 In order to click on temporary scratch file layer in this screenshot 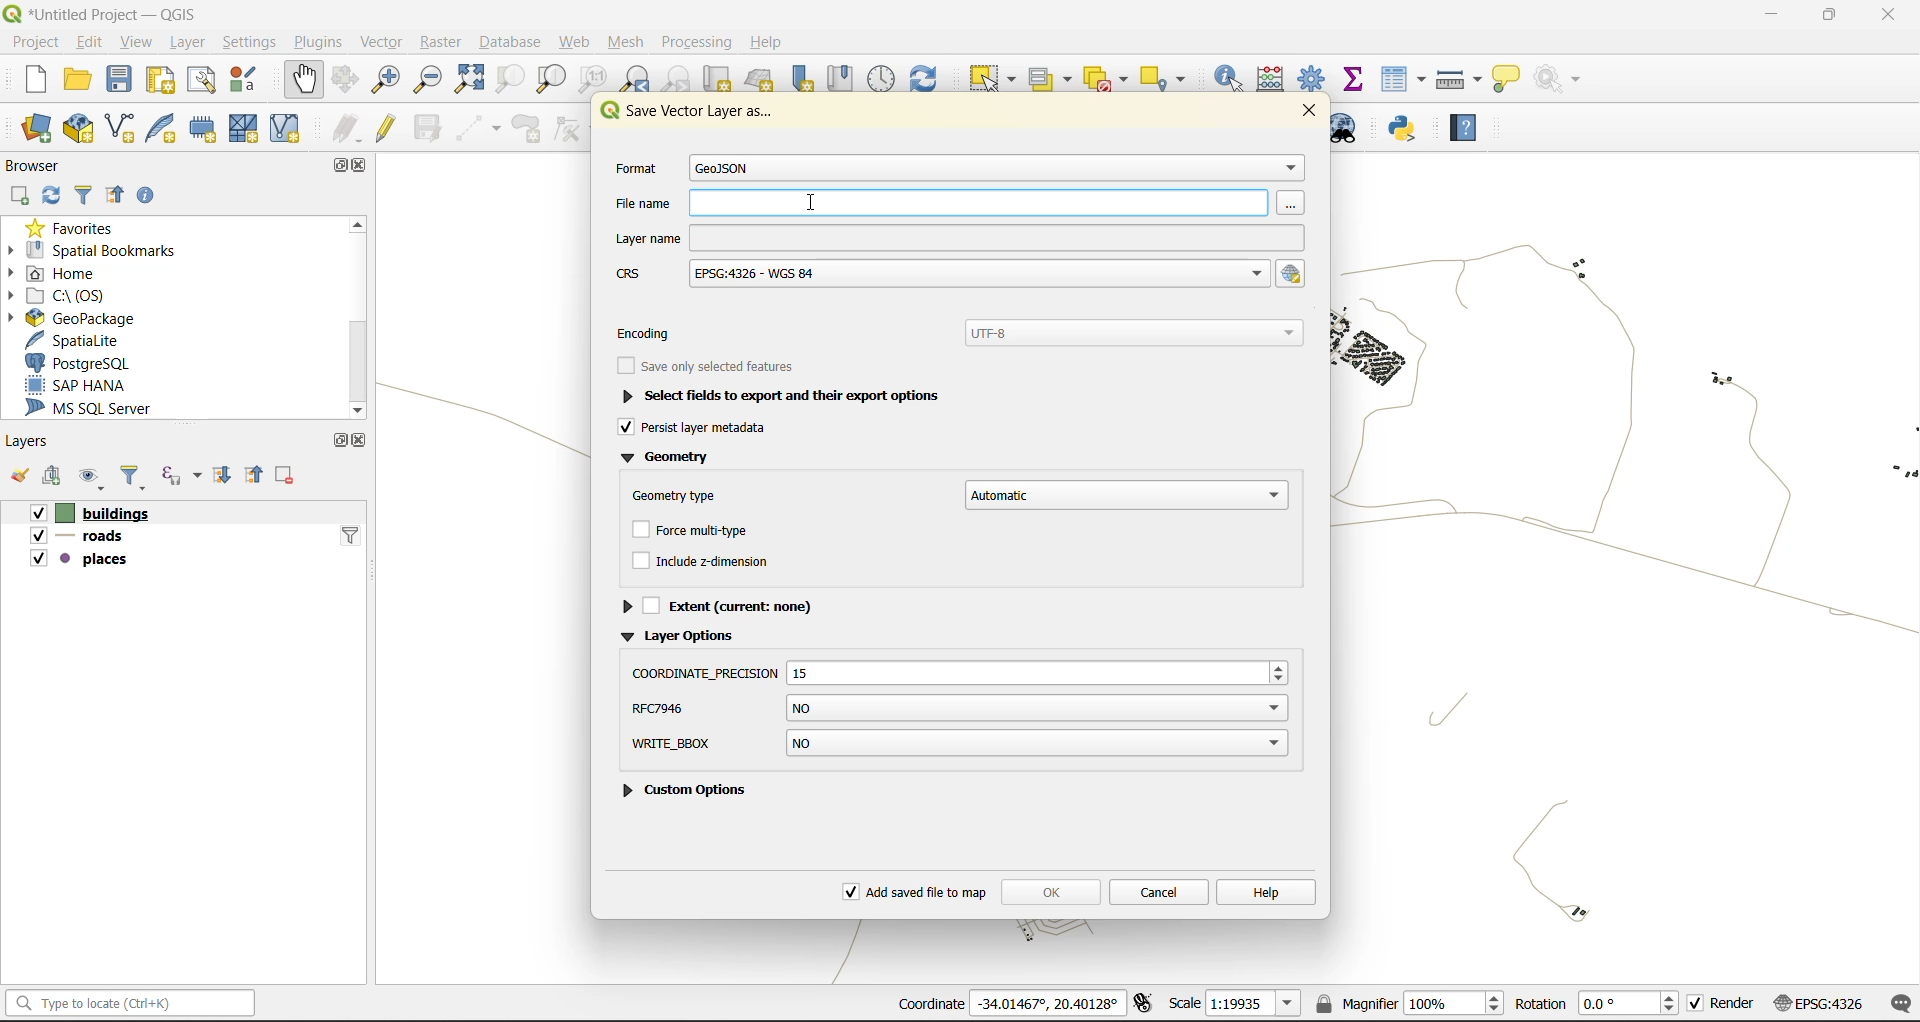, I will do `click(209, 127)`.